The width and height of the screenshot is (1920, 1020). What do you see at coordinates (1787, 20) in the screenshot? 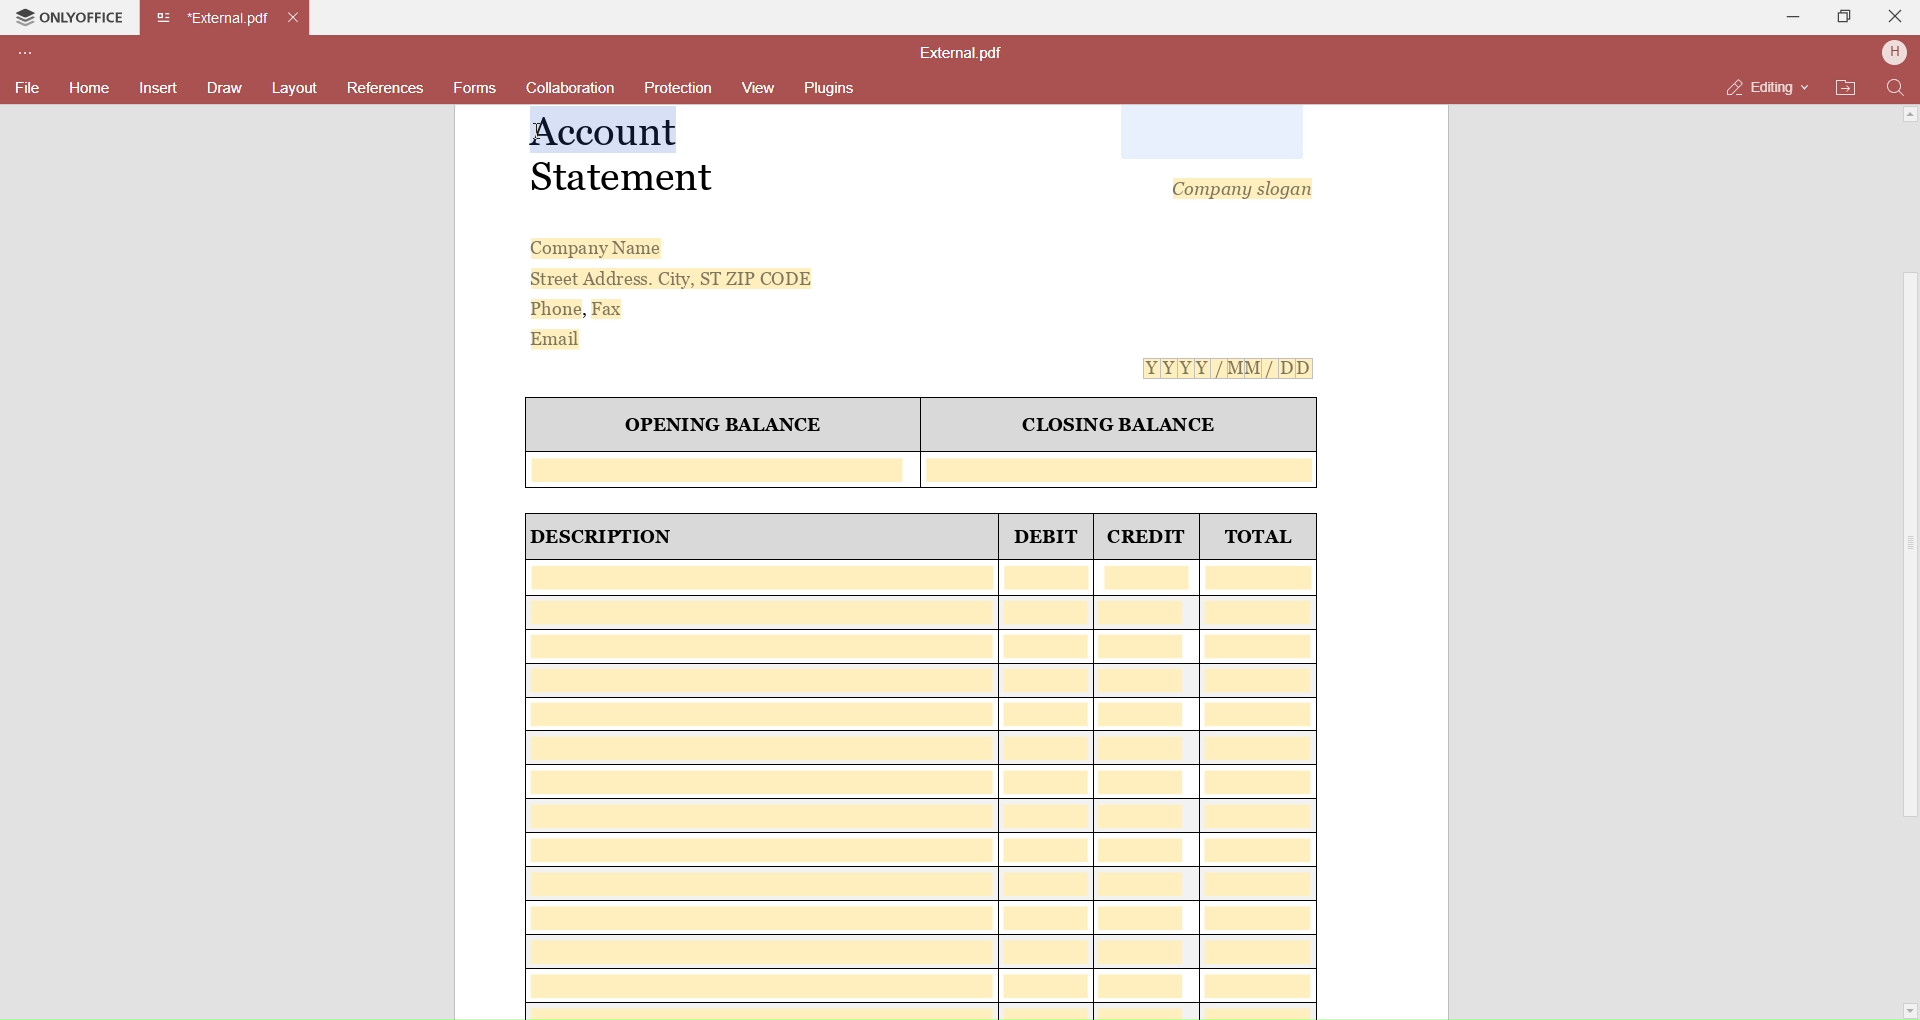
I see `Minimize` at bounding box center [1787, 20].